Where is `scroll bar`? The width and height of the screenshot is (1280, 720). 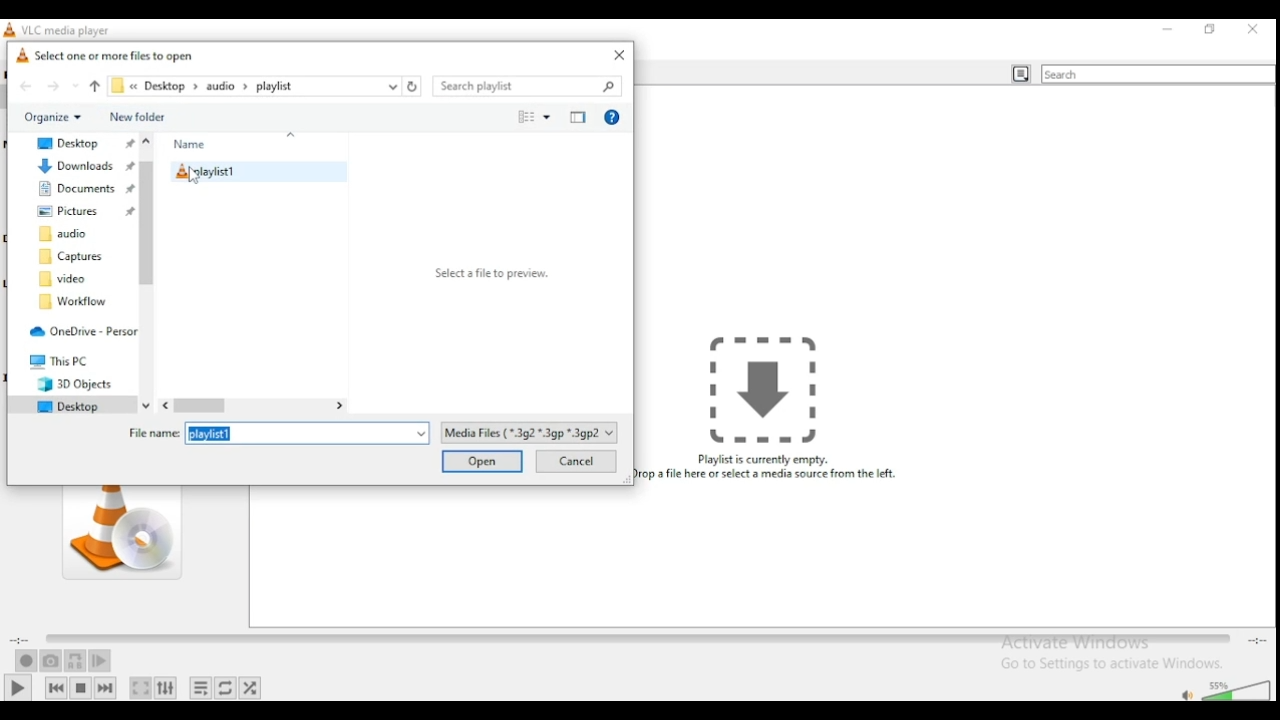
scroll bar is located at coordinates (251, 406).